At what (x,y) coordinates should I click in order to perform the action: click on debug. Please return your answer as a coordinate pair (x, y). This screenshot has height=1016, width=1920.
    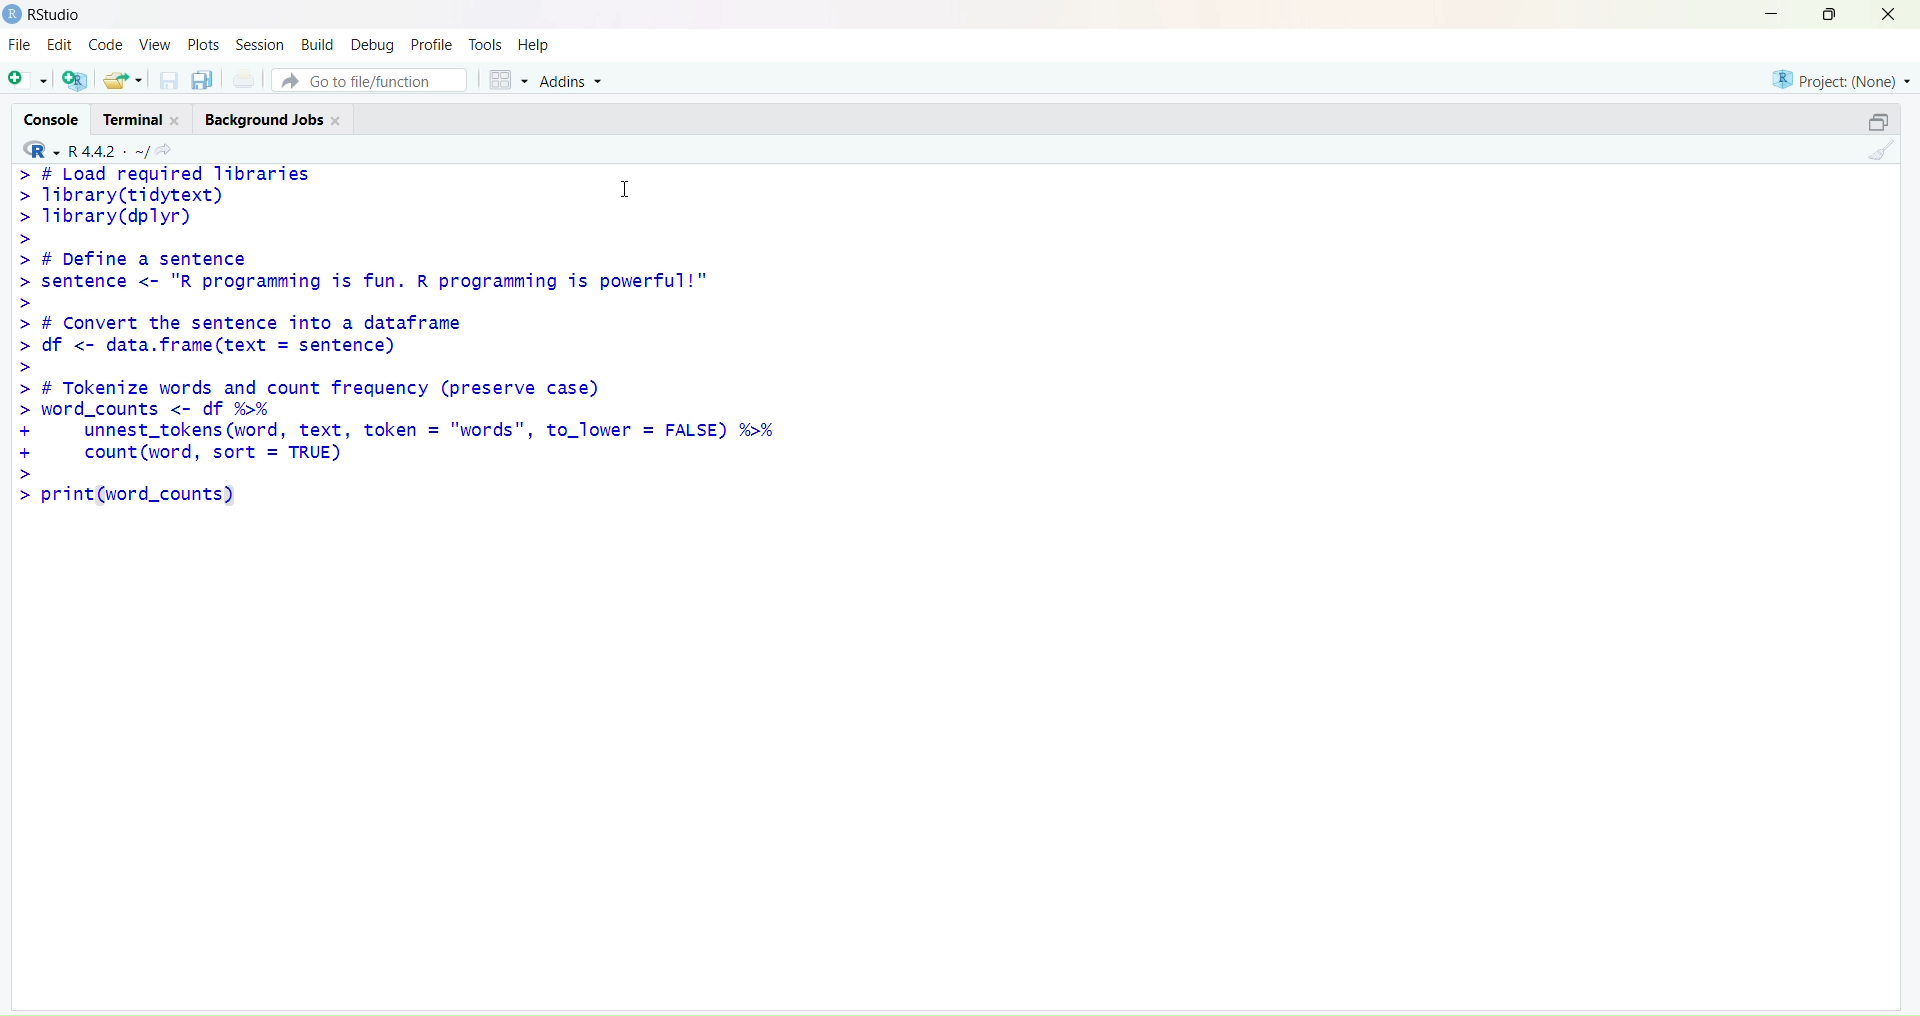
    Looking at the image, I should click on (374, 45).